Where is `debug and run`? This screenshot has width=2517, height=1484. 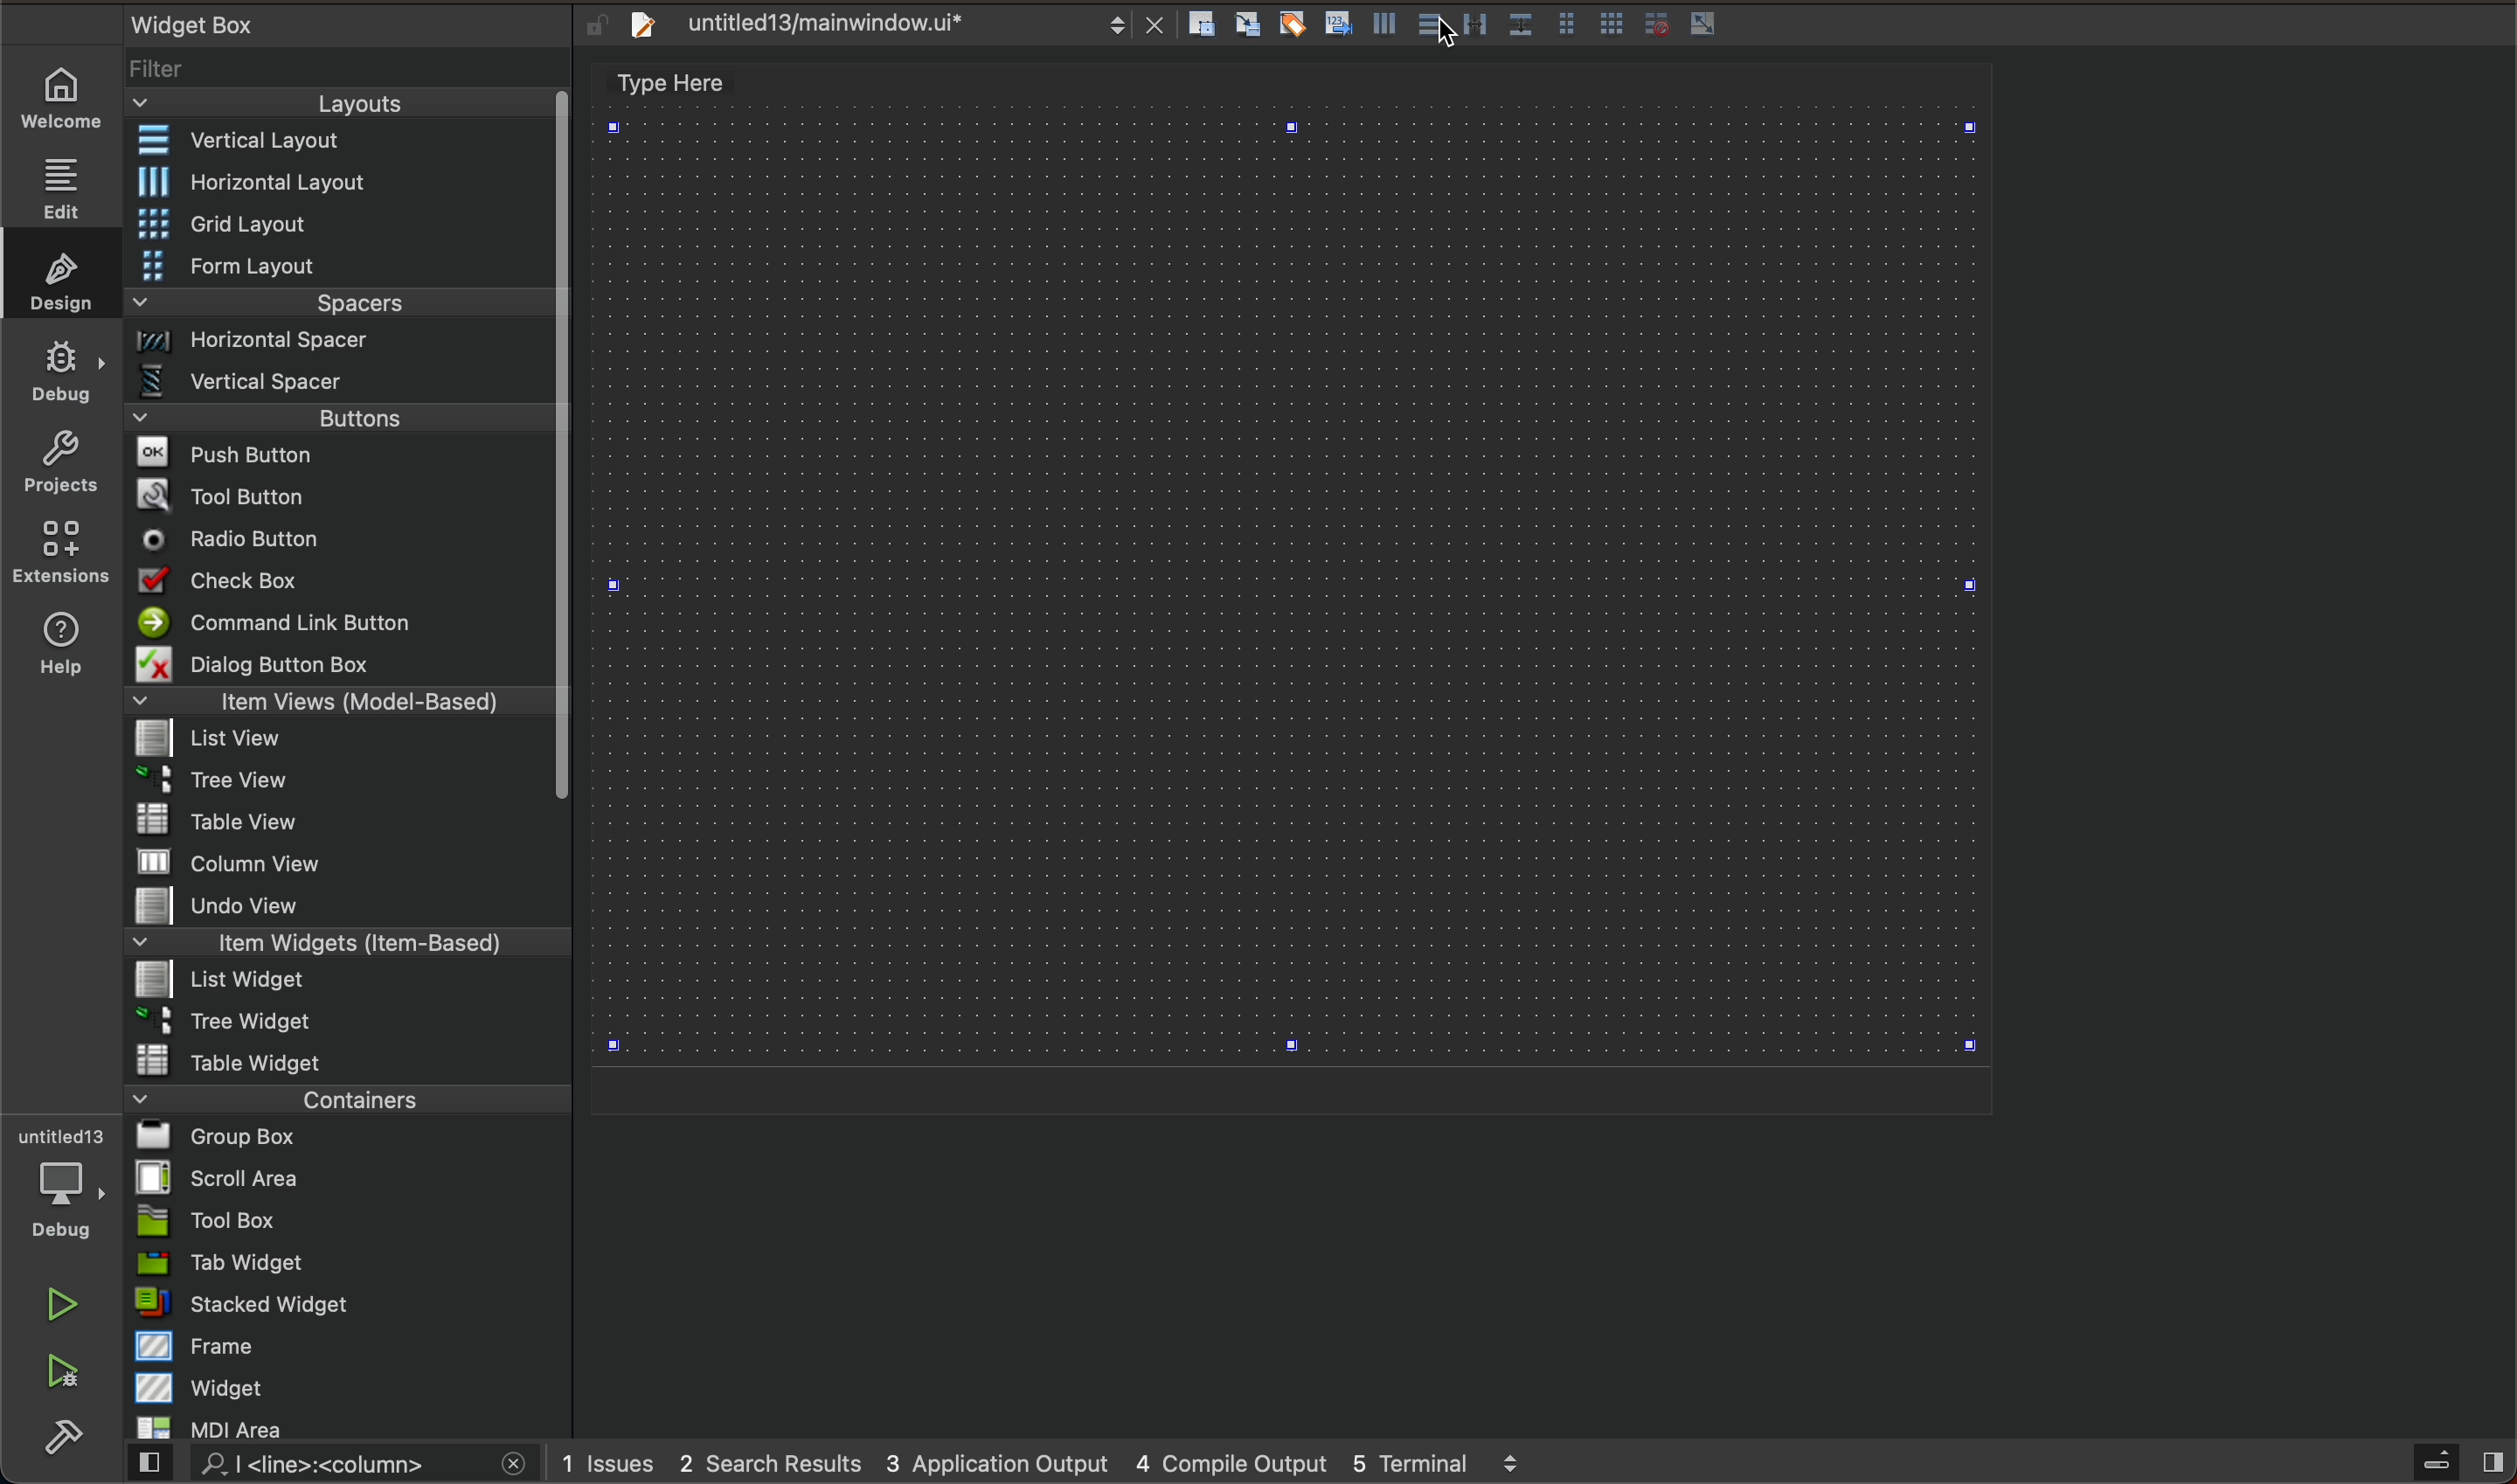 debug and run is located at coordinates (65, 1370).